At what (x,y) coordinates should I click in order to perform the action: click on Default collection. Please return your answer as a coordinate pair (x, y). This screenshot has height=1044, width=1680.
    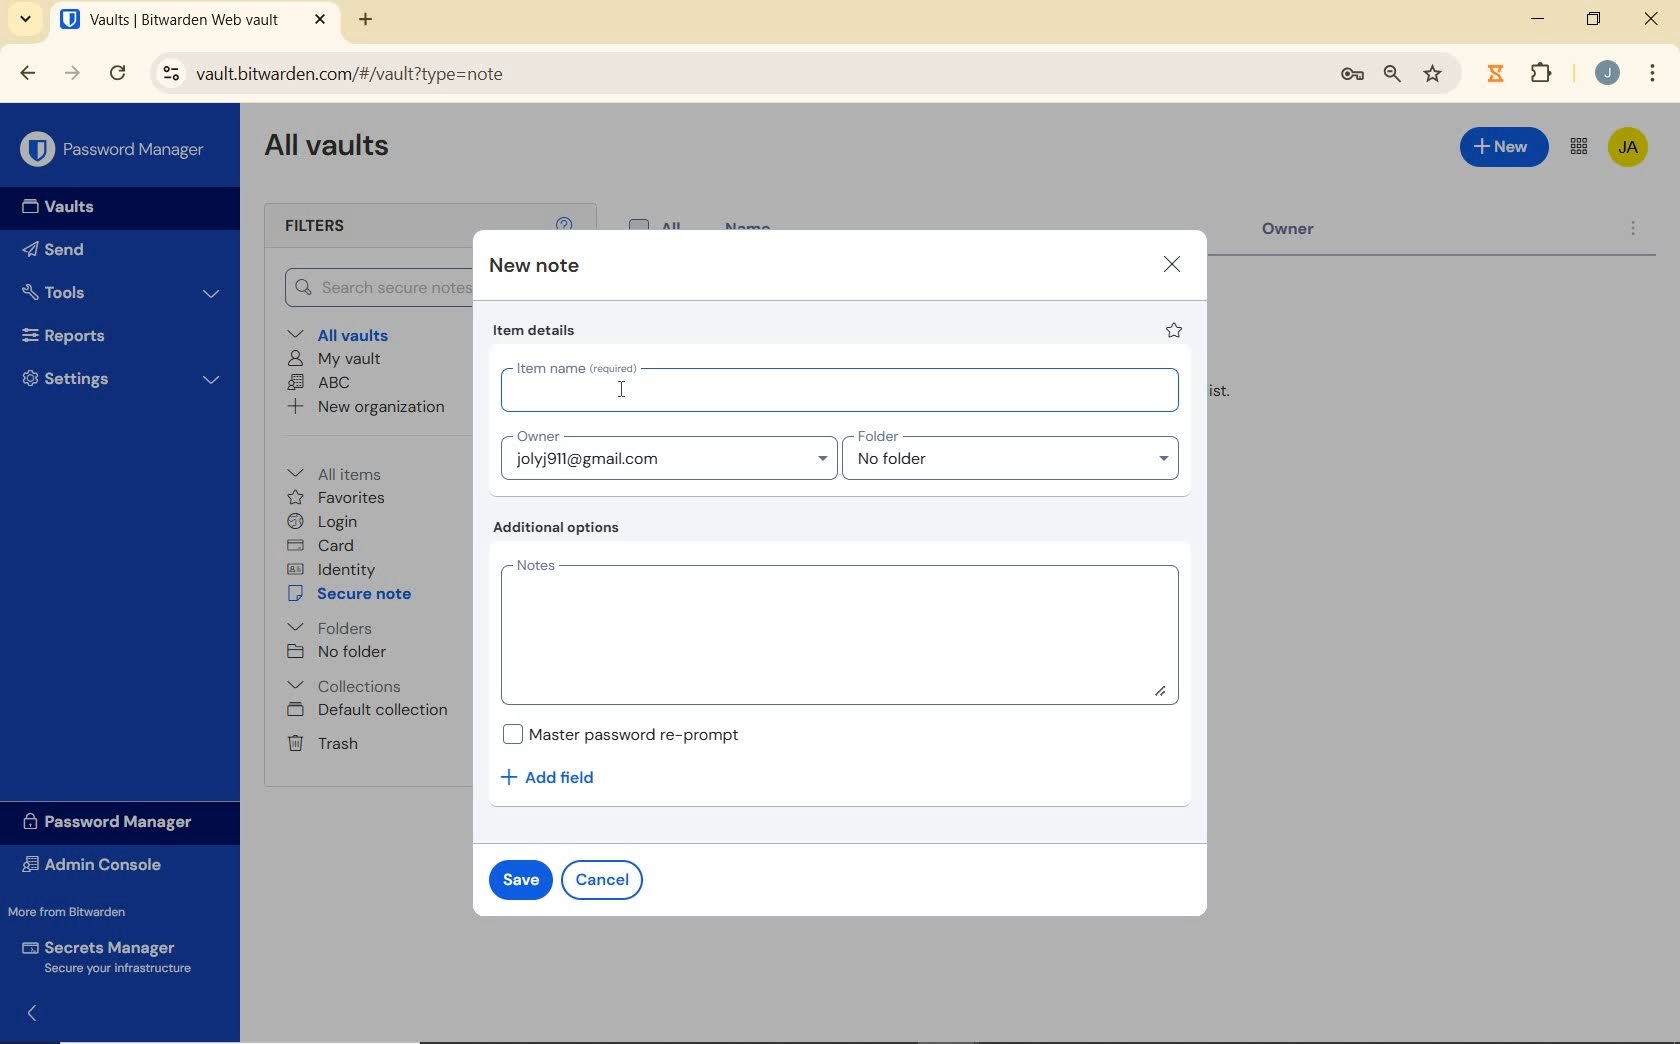
    Looking at the image, I should click on (370, 711).